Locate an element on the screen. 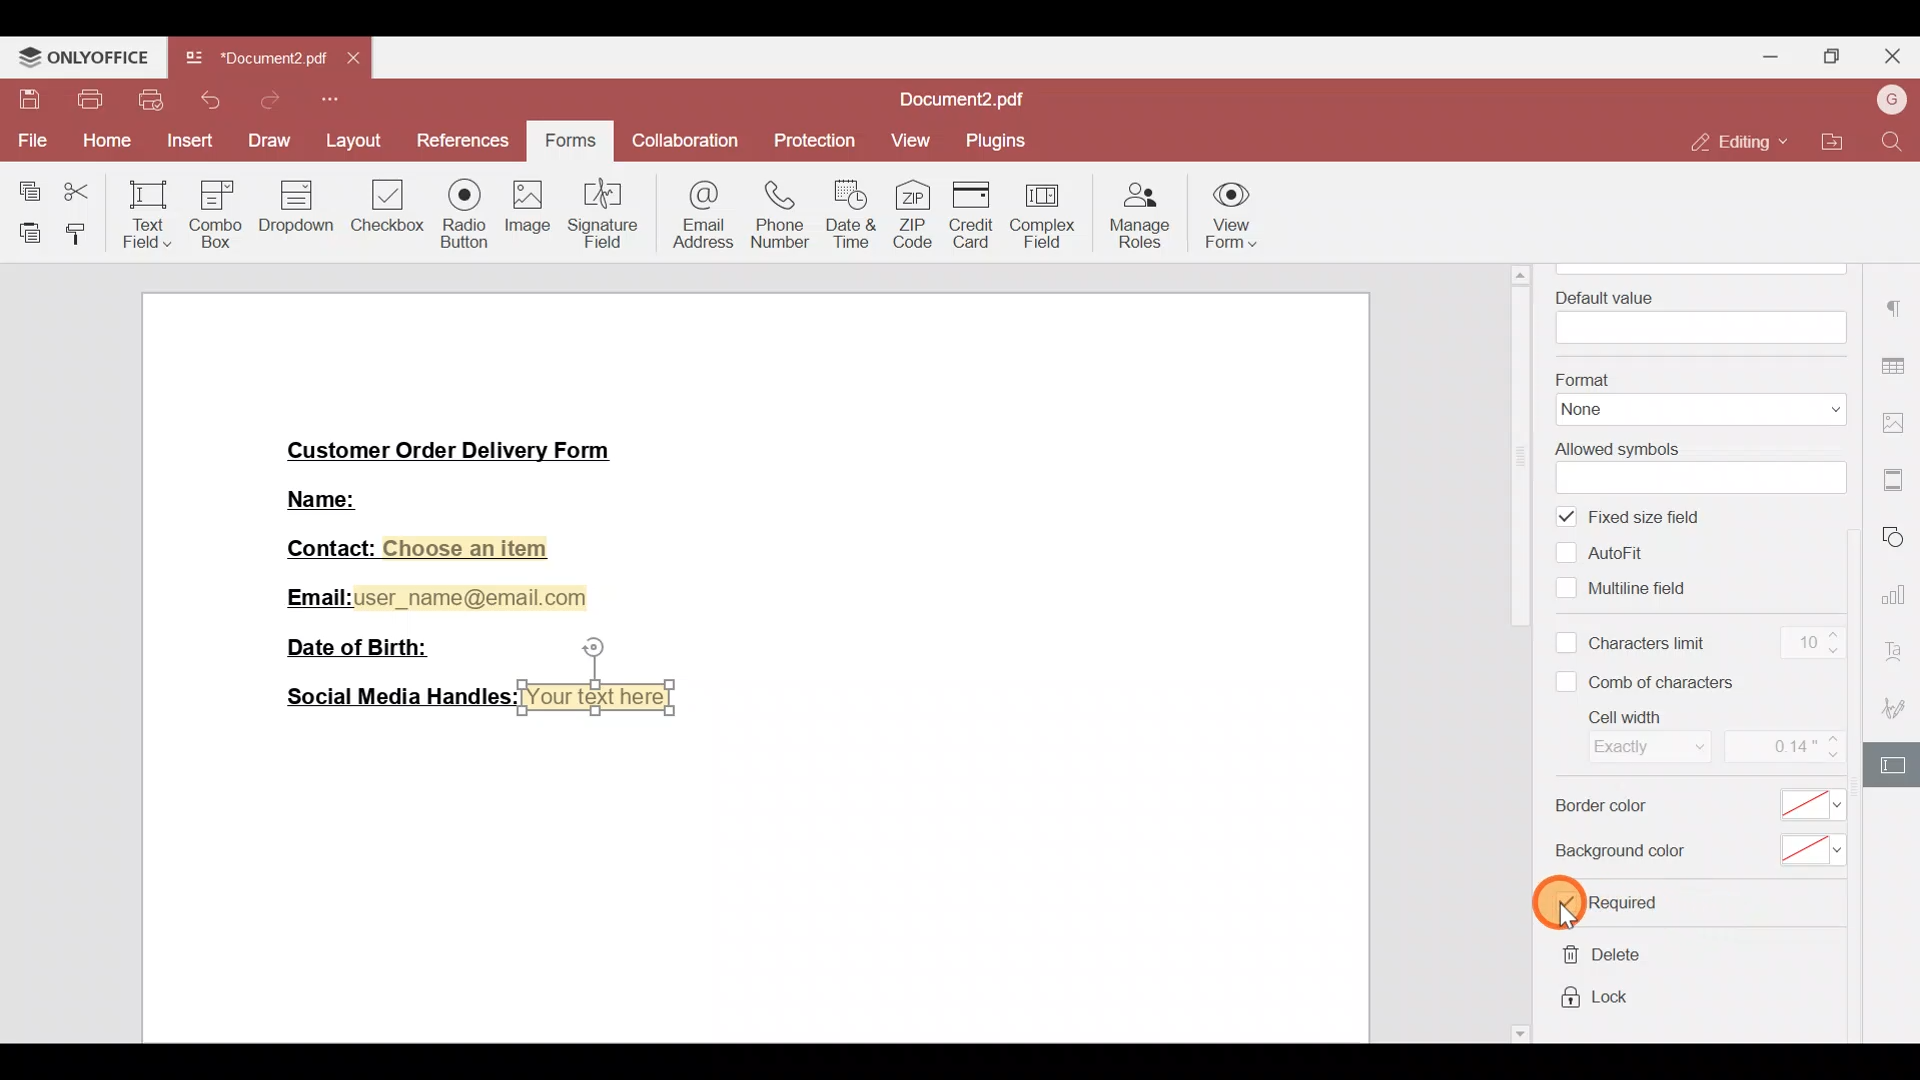  Cell width is located at coordinates (1630, 737).